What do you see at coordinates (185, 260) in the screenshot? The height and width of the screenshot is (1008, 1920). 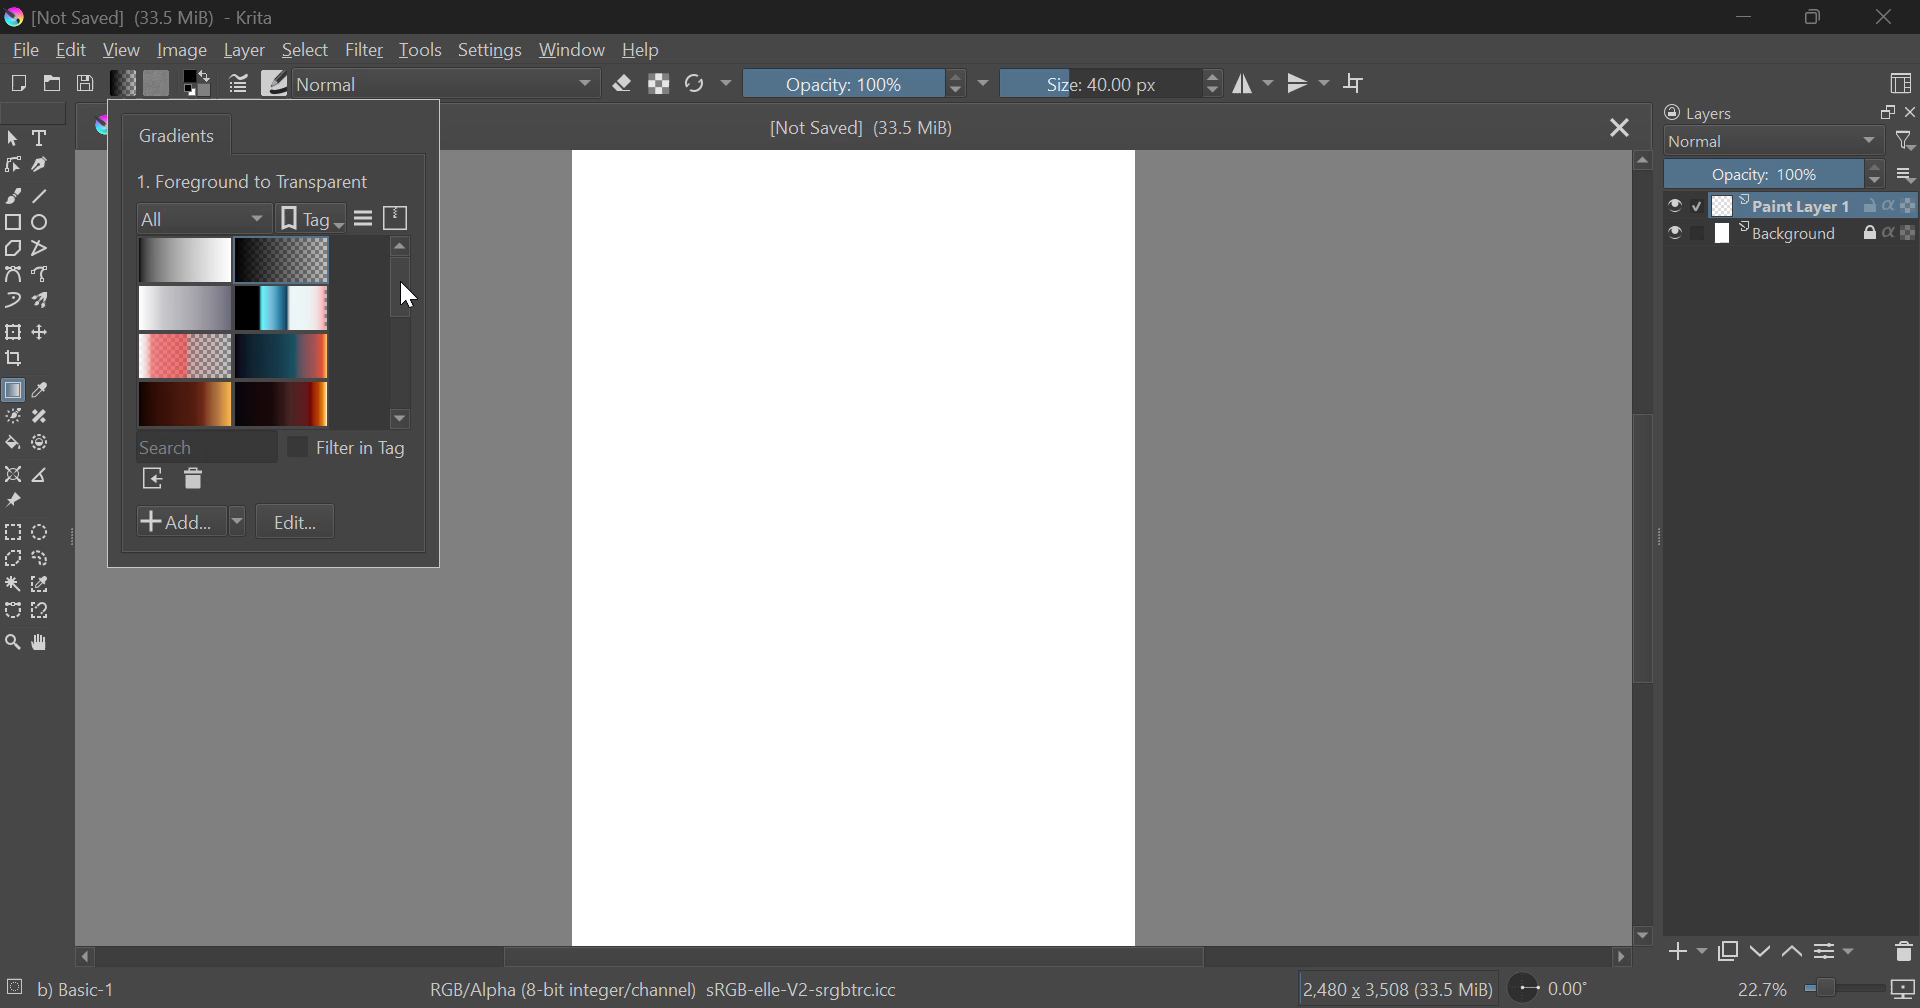 I see `Gradient 1` at bounding box center [185, 260].